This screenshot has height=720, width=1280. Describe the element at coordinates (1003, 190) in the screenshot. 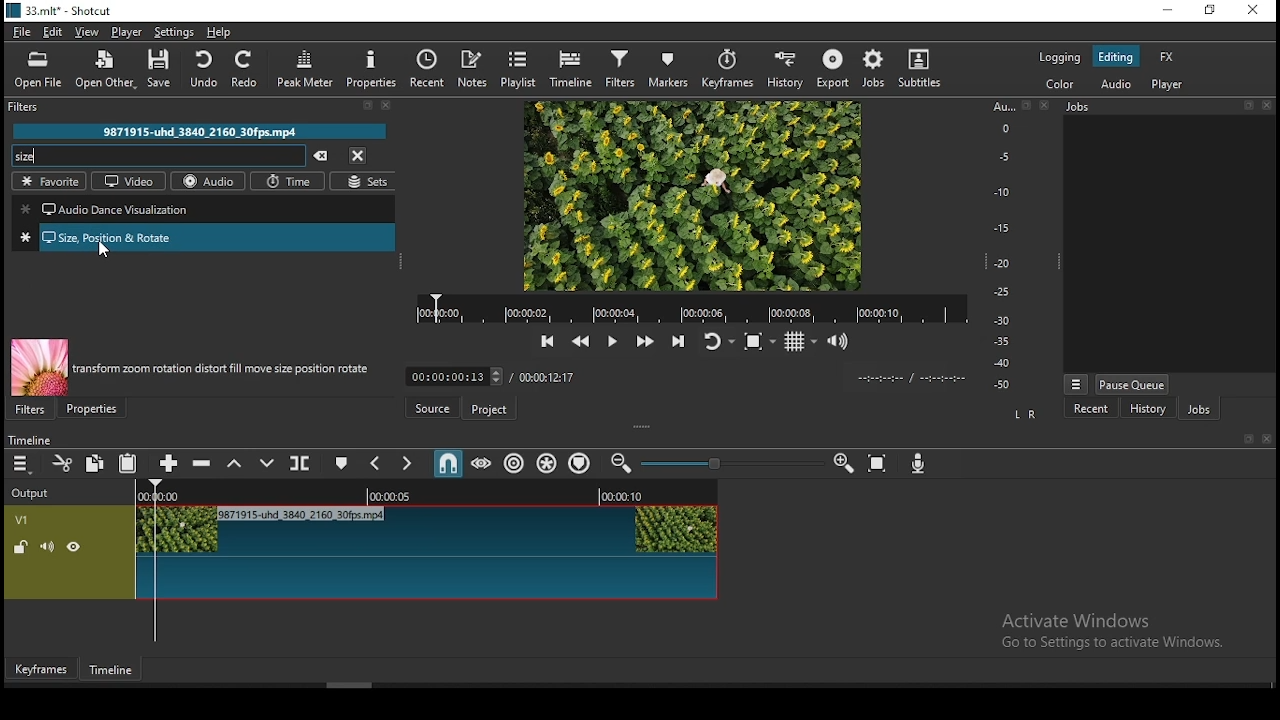

I see `-10` at that location.